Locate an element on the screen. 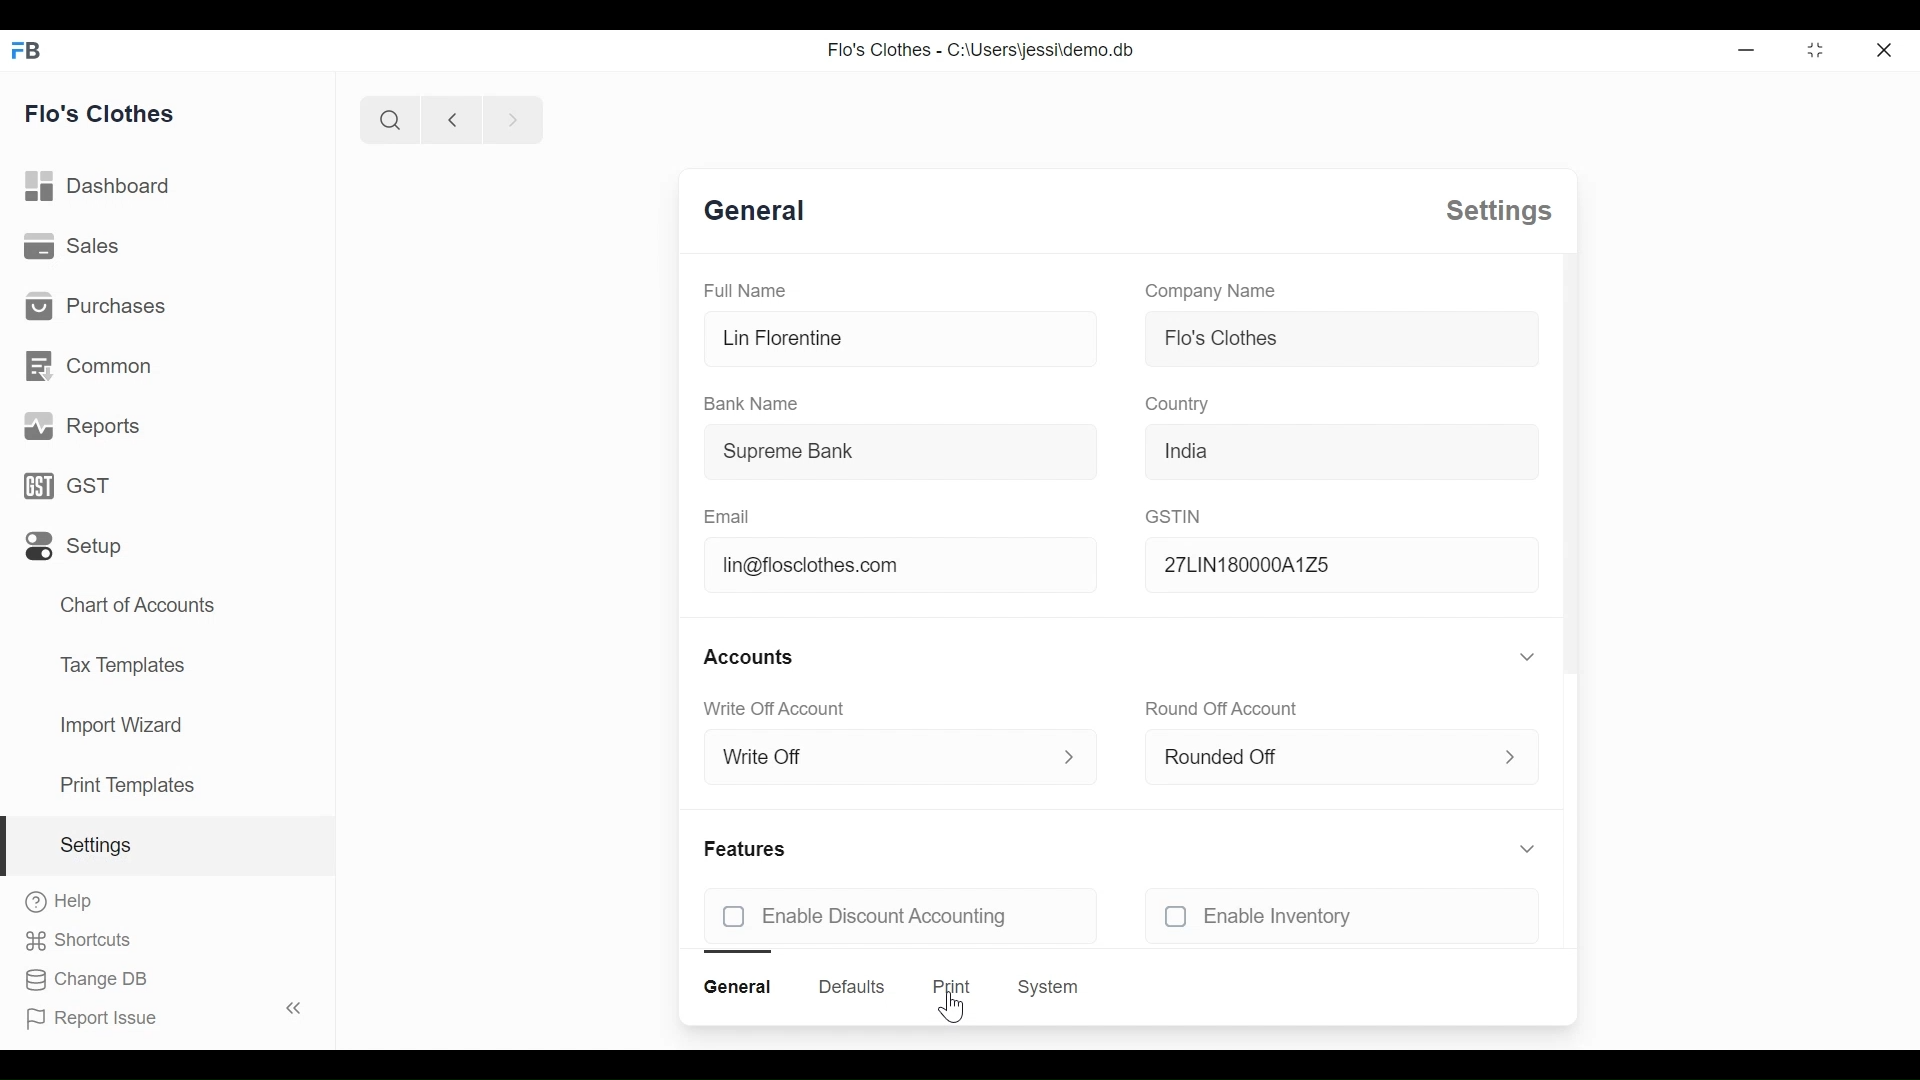 This screenshot has height=1080, width=1920. next is located at coordinates (514, 119).